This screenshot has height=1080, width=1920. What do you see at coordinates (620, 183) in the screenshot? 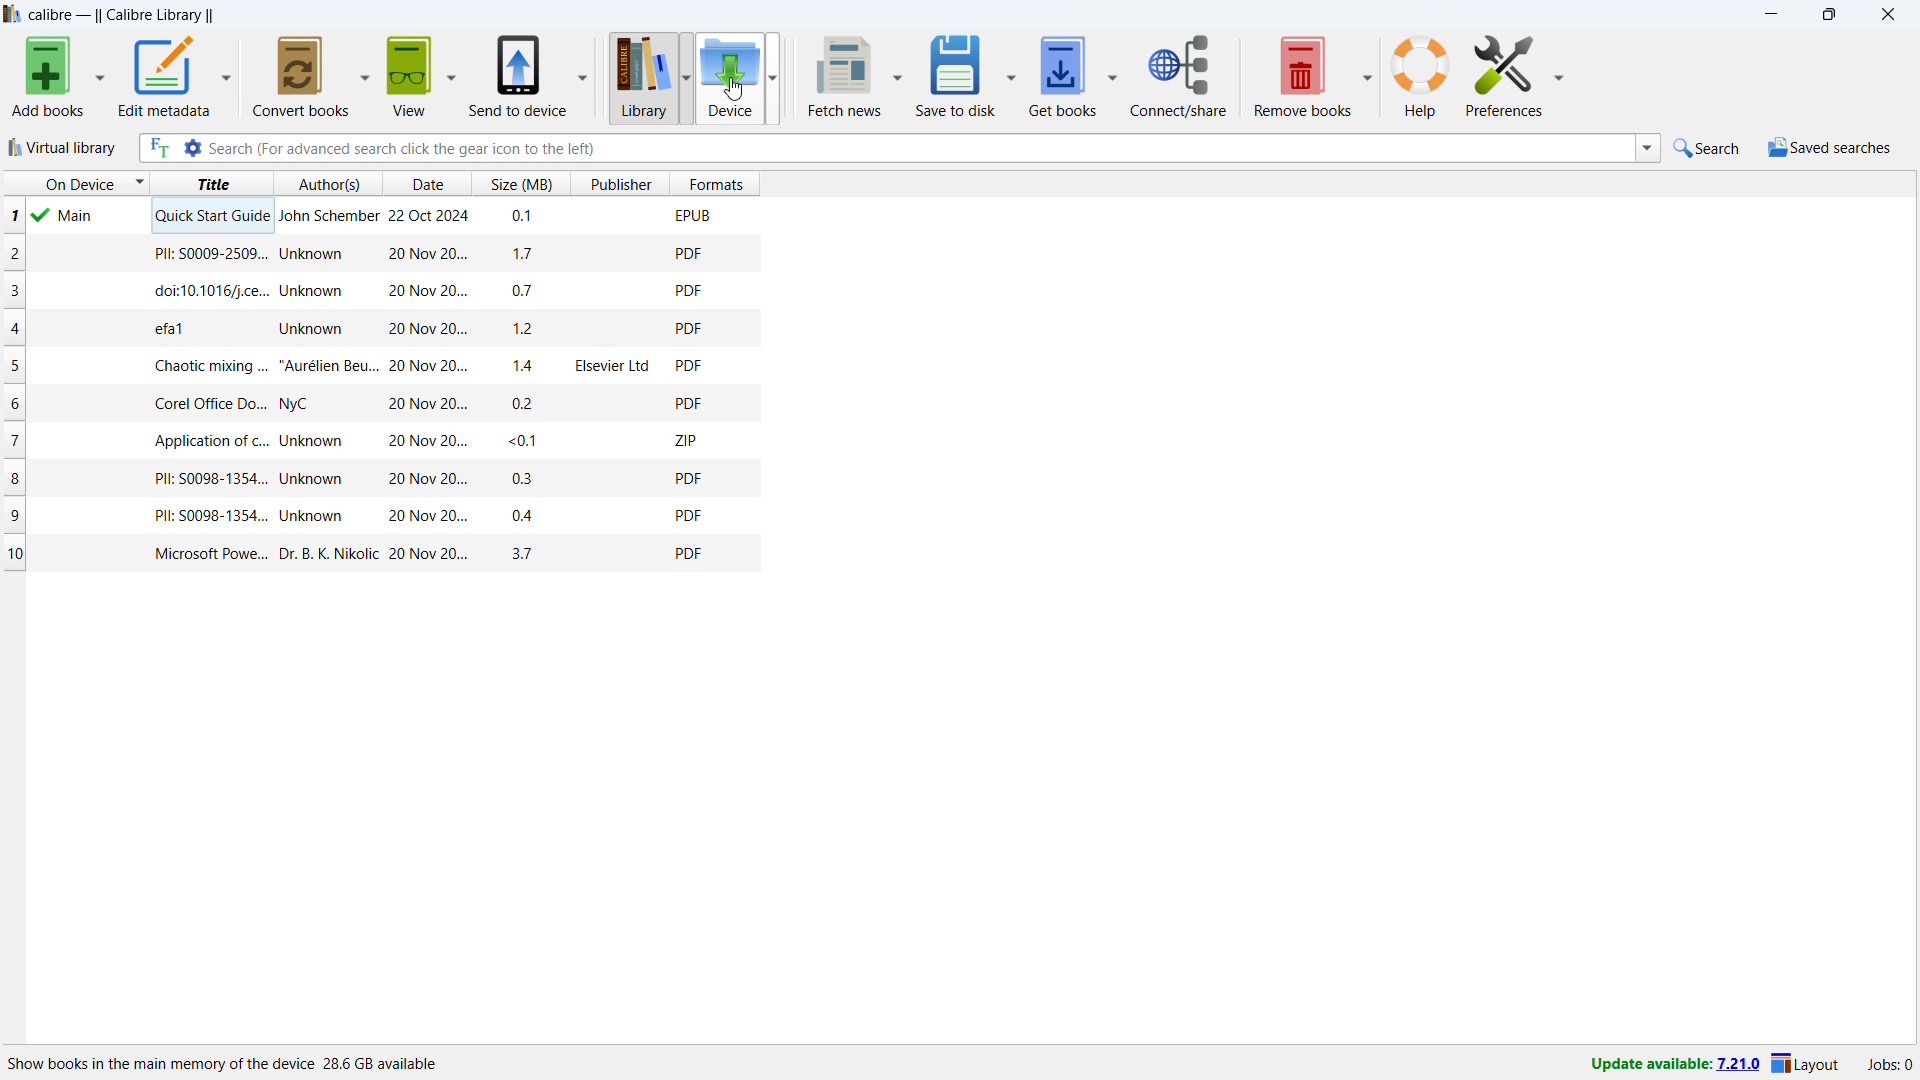
I see `sort by publisher` at bounding box center [620, 183].